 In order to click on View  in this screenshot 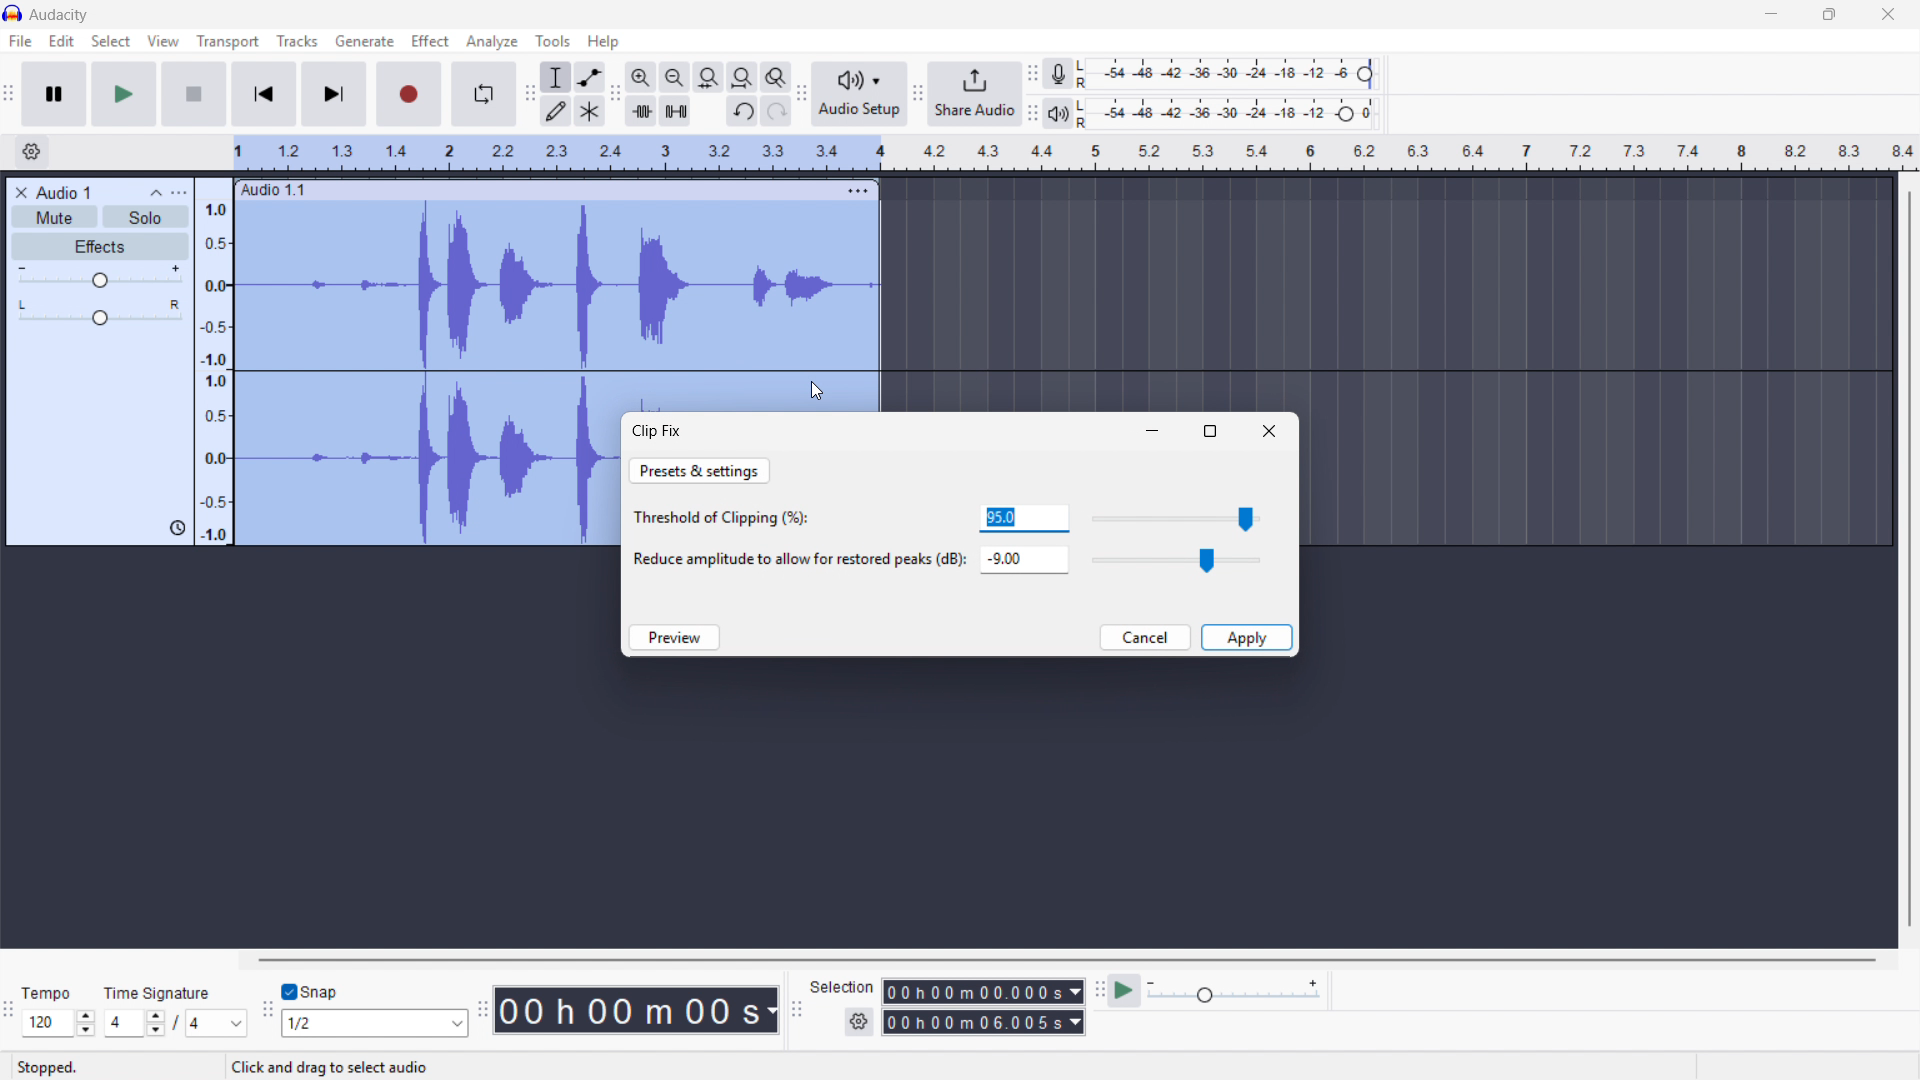, I will do `click(164, 41)`.